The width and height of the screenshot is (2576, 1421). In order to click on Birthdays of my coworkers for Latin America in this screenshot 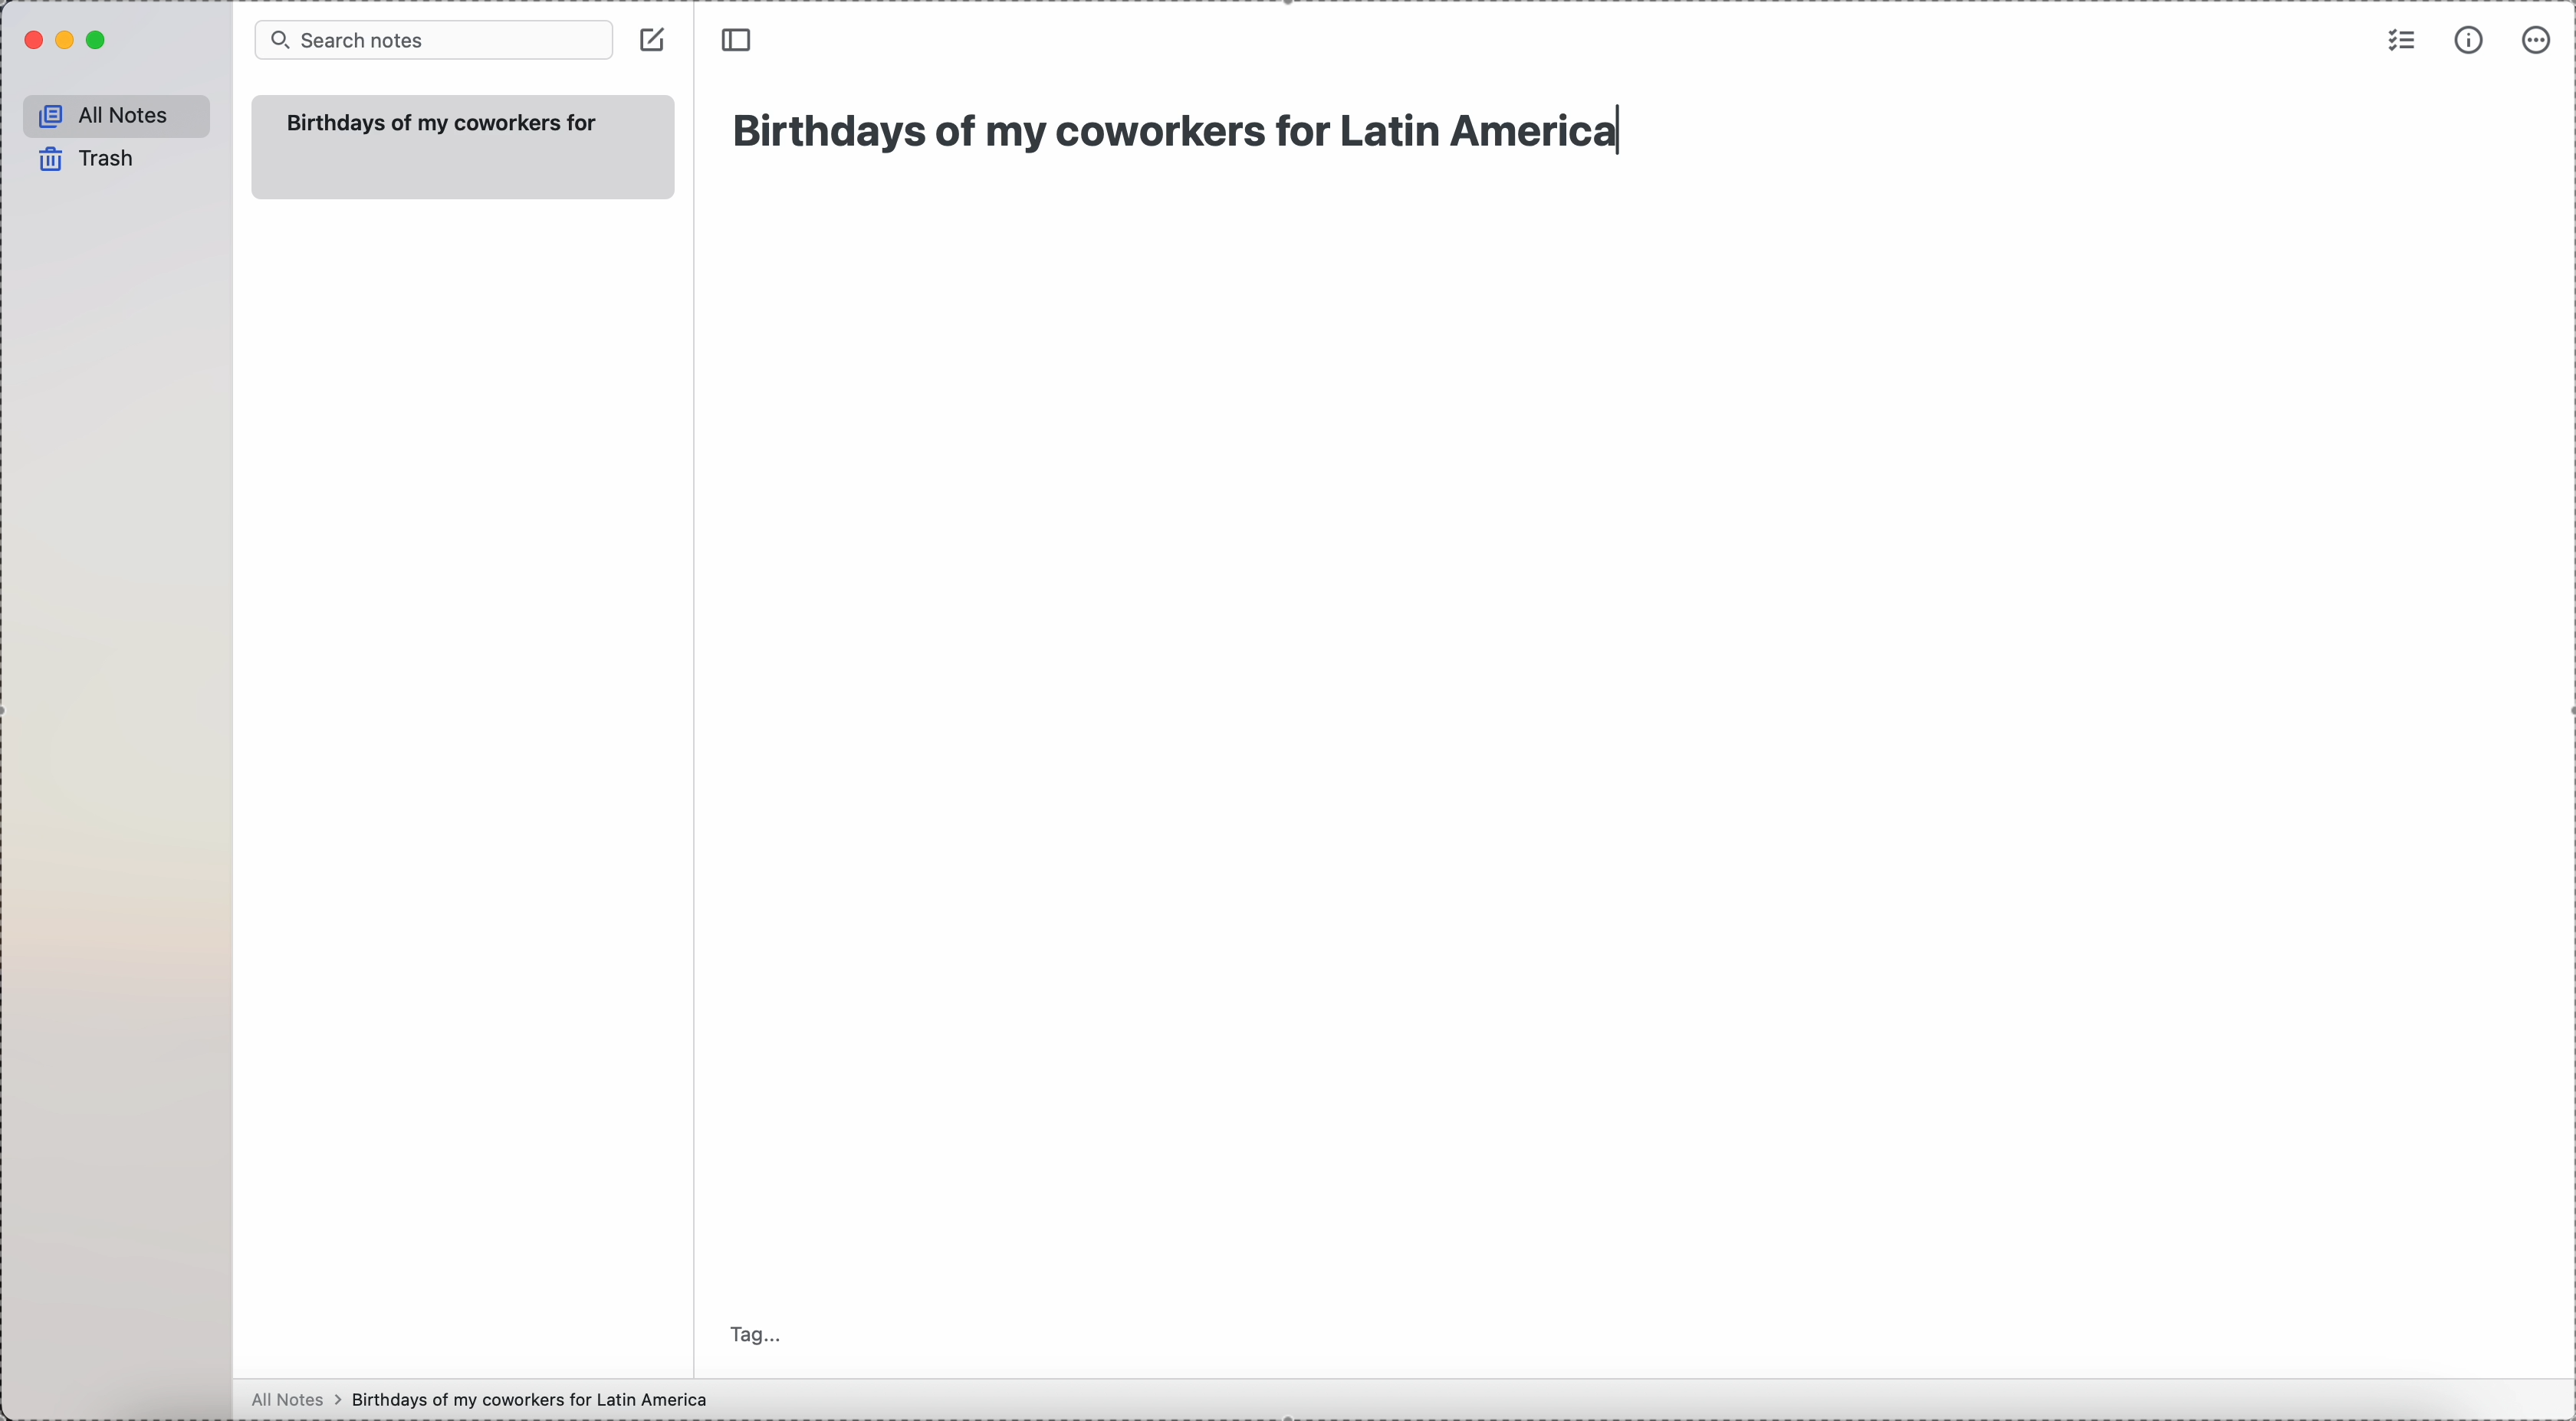, I will do `click(437, 121)`.